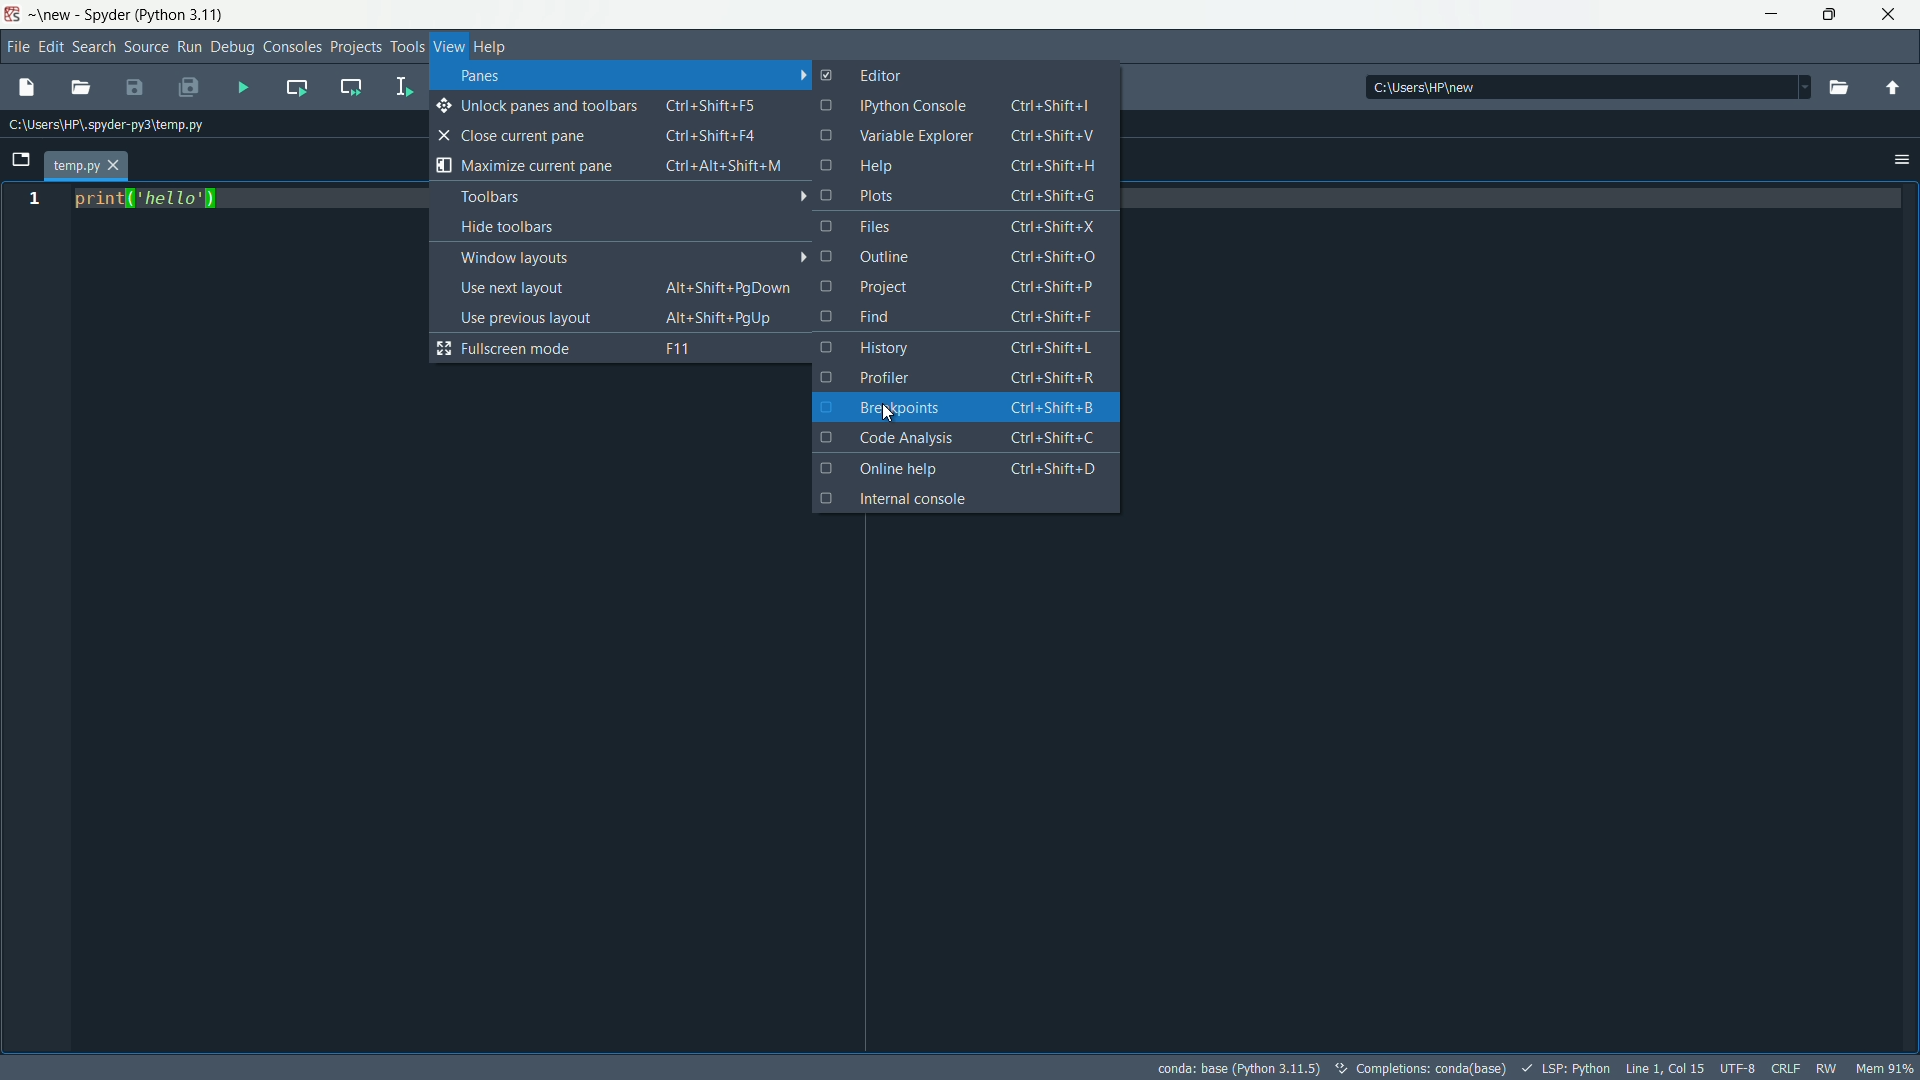 This screenshot has height=1080, width=1920. What do you see at coordinates (152, 199) in the screenshot?
I see `print('hello')` at bounding box center [152, 199].